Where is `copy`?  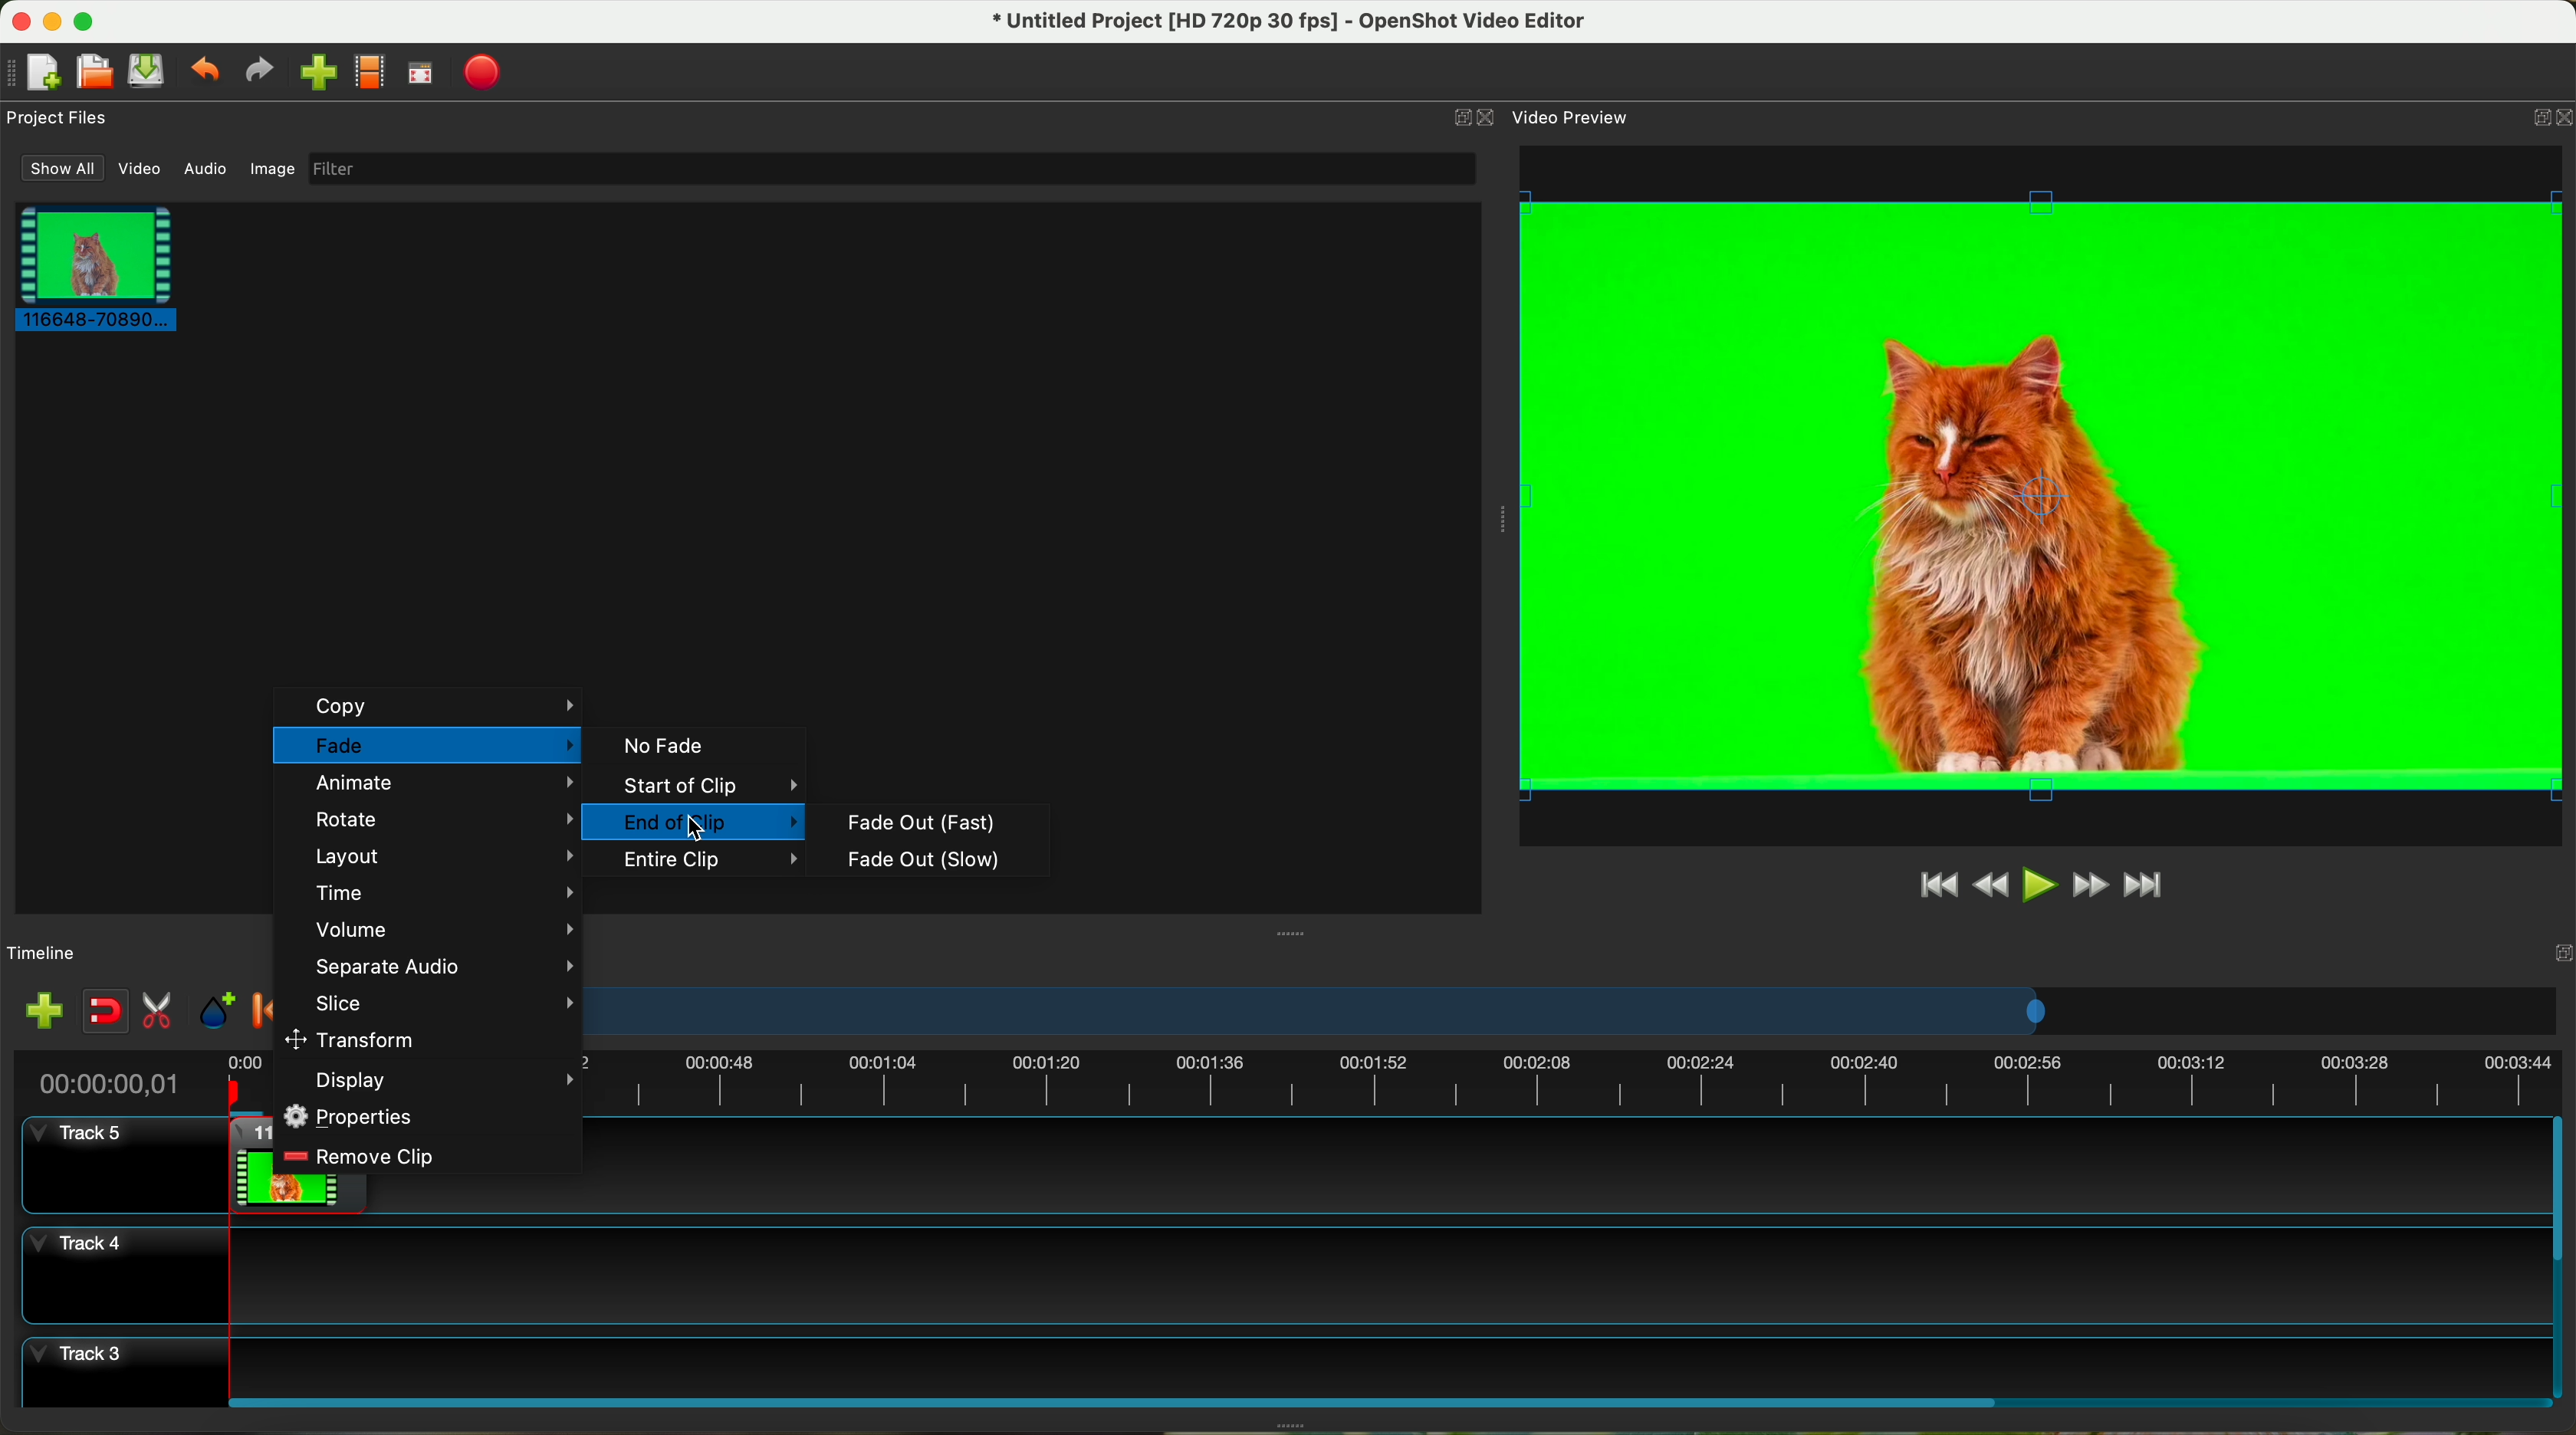 copy is located at coordinates (431, 706).